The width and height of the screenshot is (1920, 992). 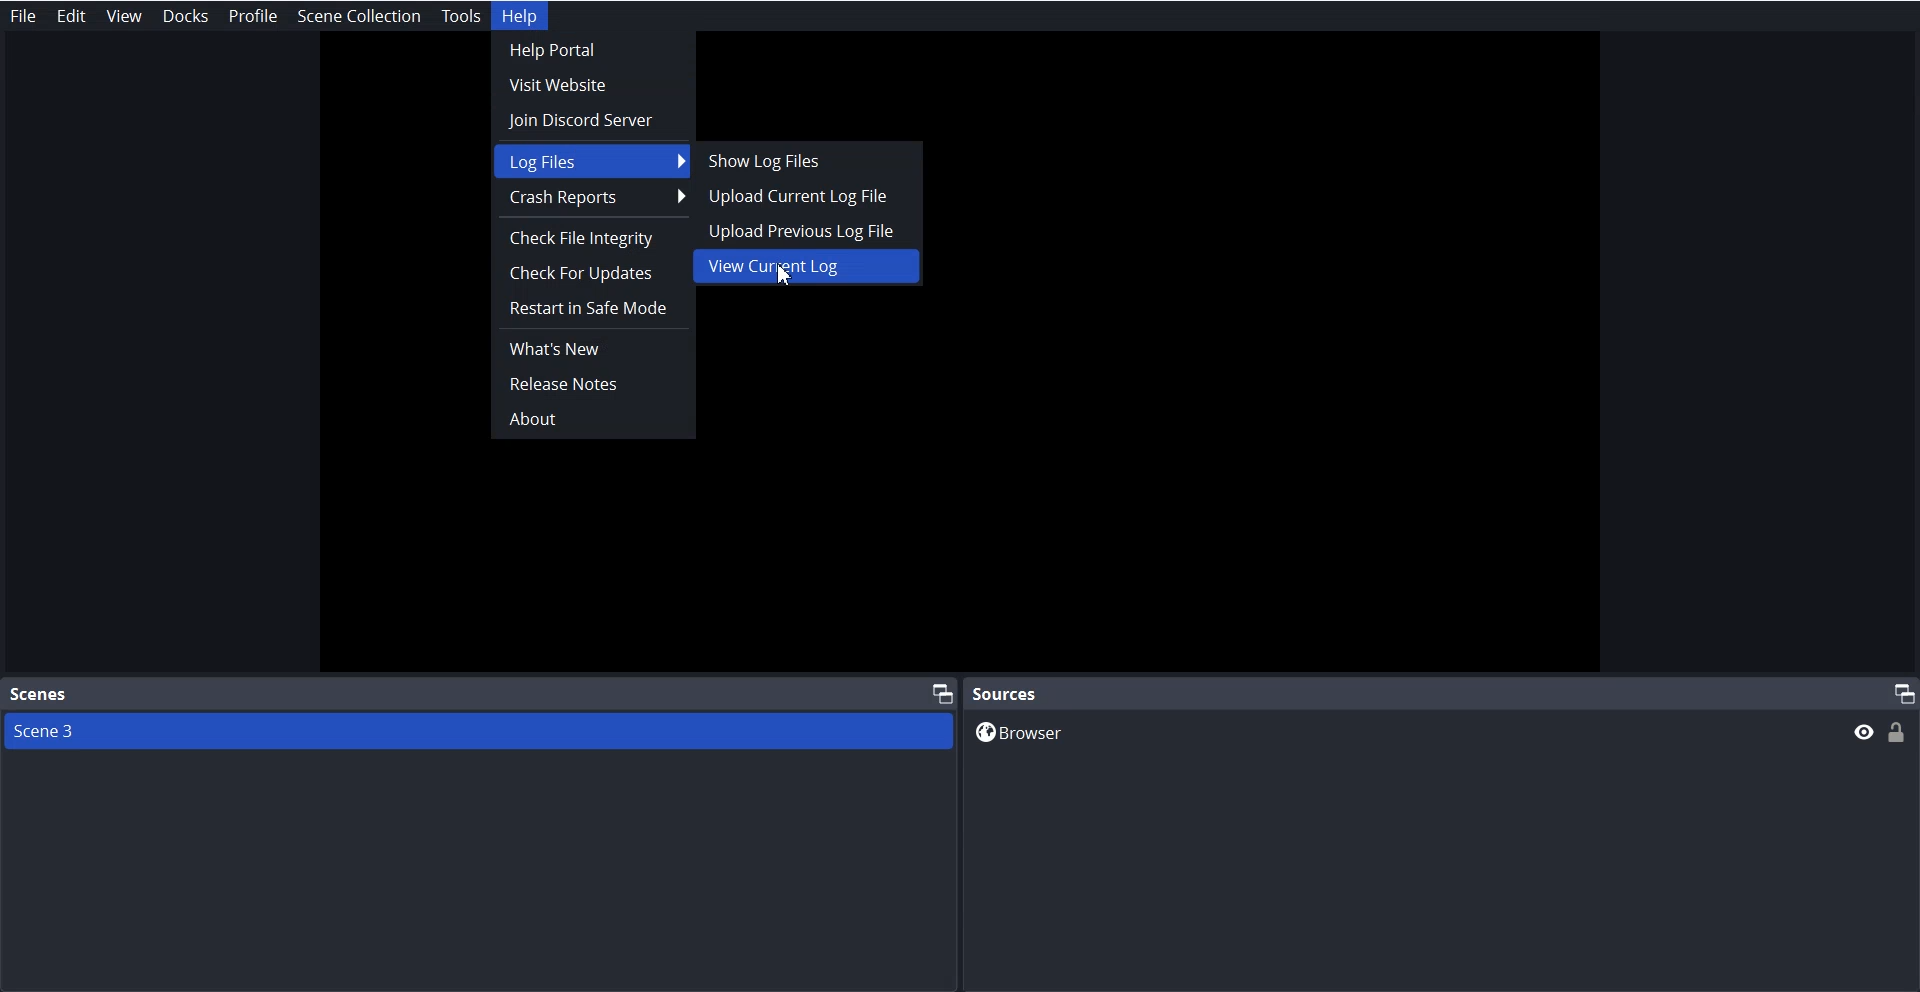 I want to click on Edit, so click(x=71, y=13).